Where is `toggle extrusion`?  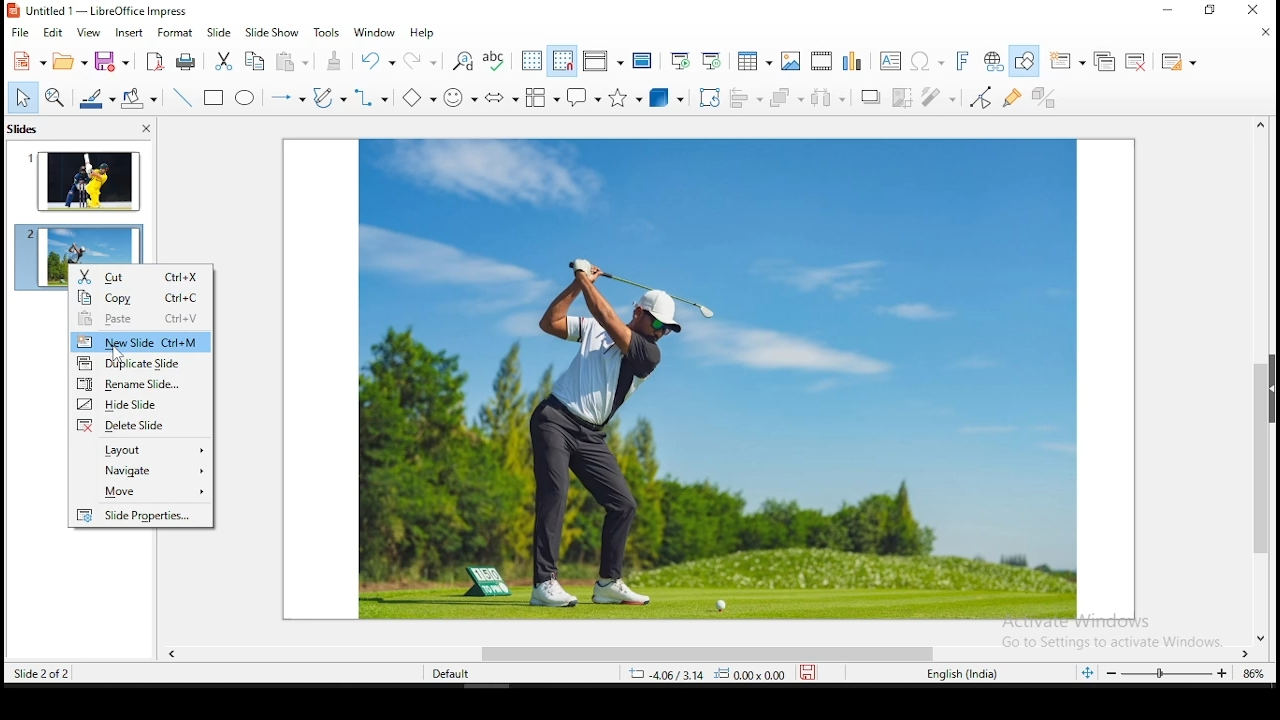 toggle extrusion is located at coordinates (1048, 99).